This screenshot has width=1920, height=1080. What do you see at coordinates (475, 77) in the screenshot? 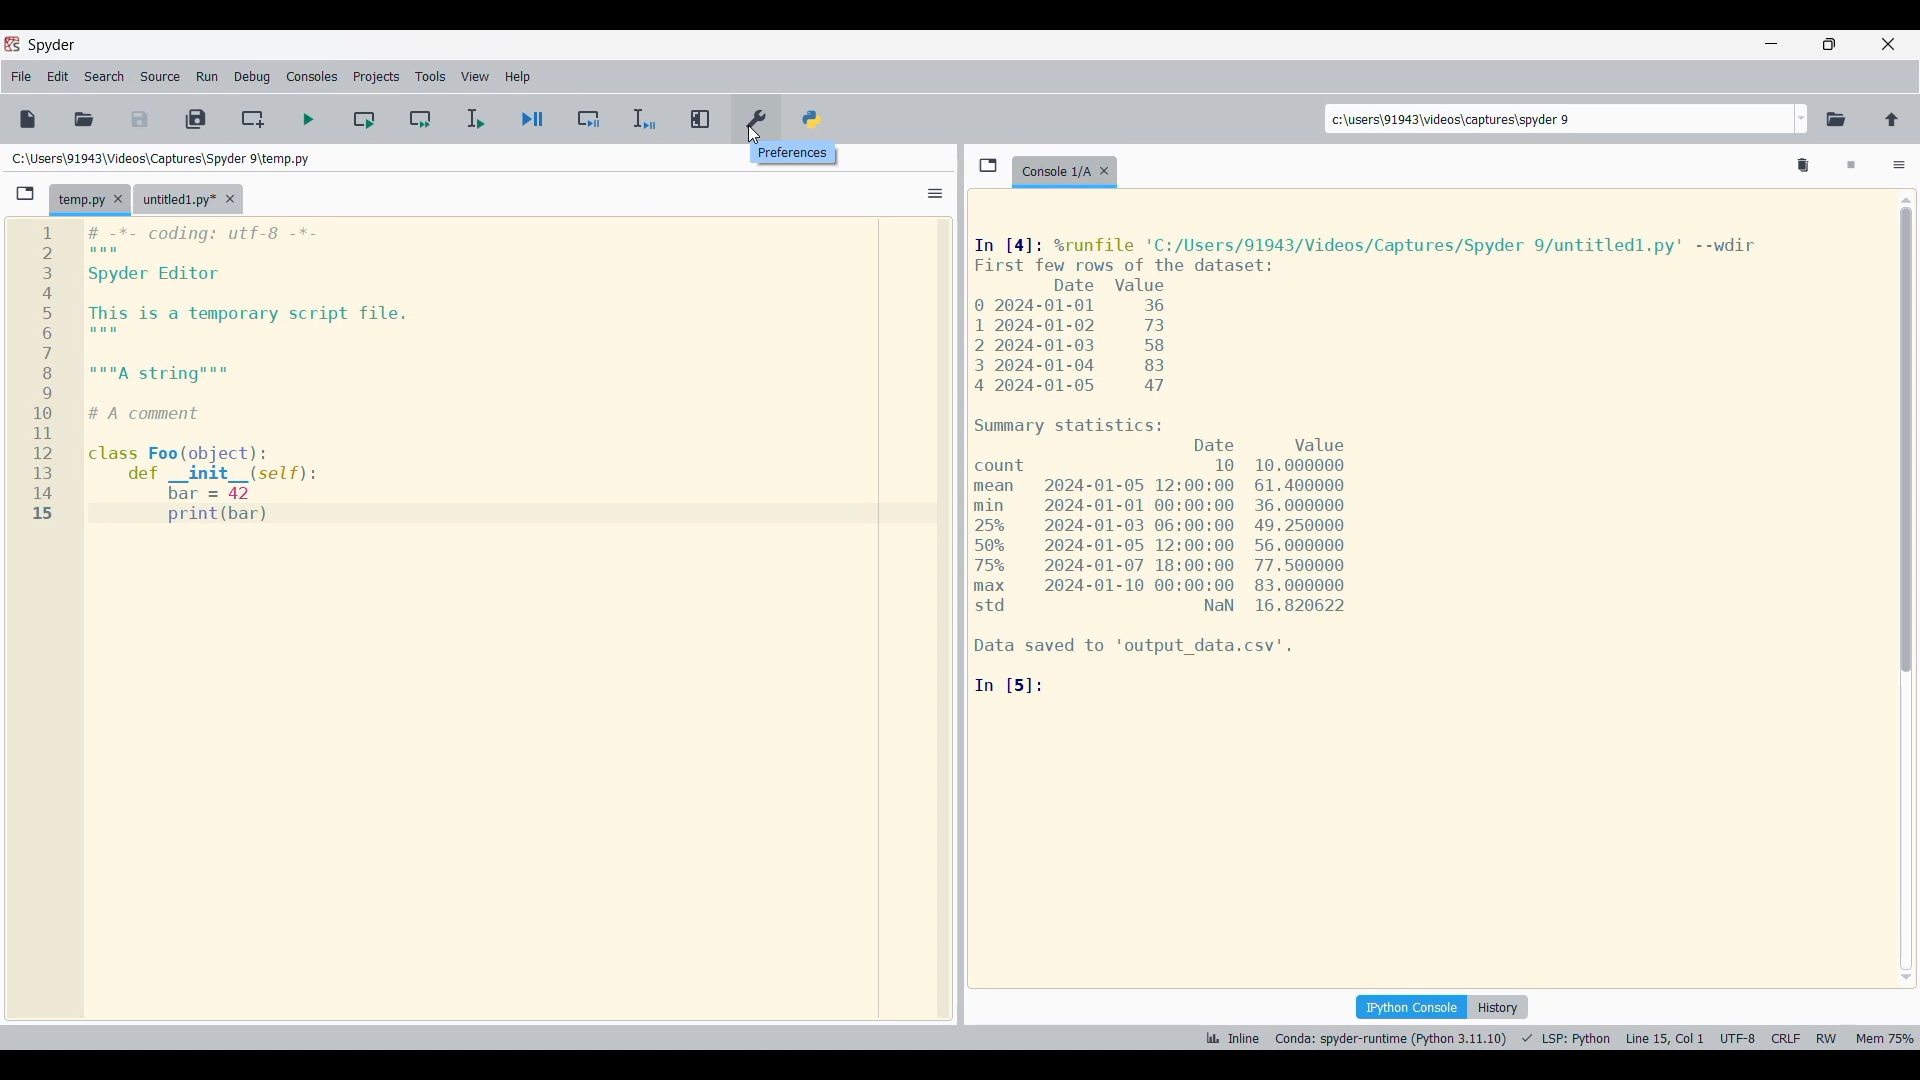
I see `View menu ` at bounding box center [475, 77].